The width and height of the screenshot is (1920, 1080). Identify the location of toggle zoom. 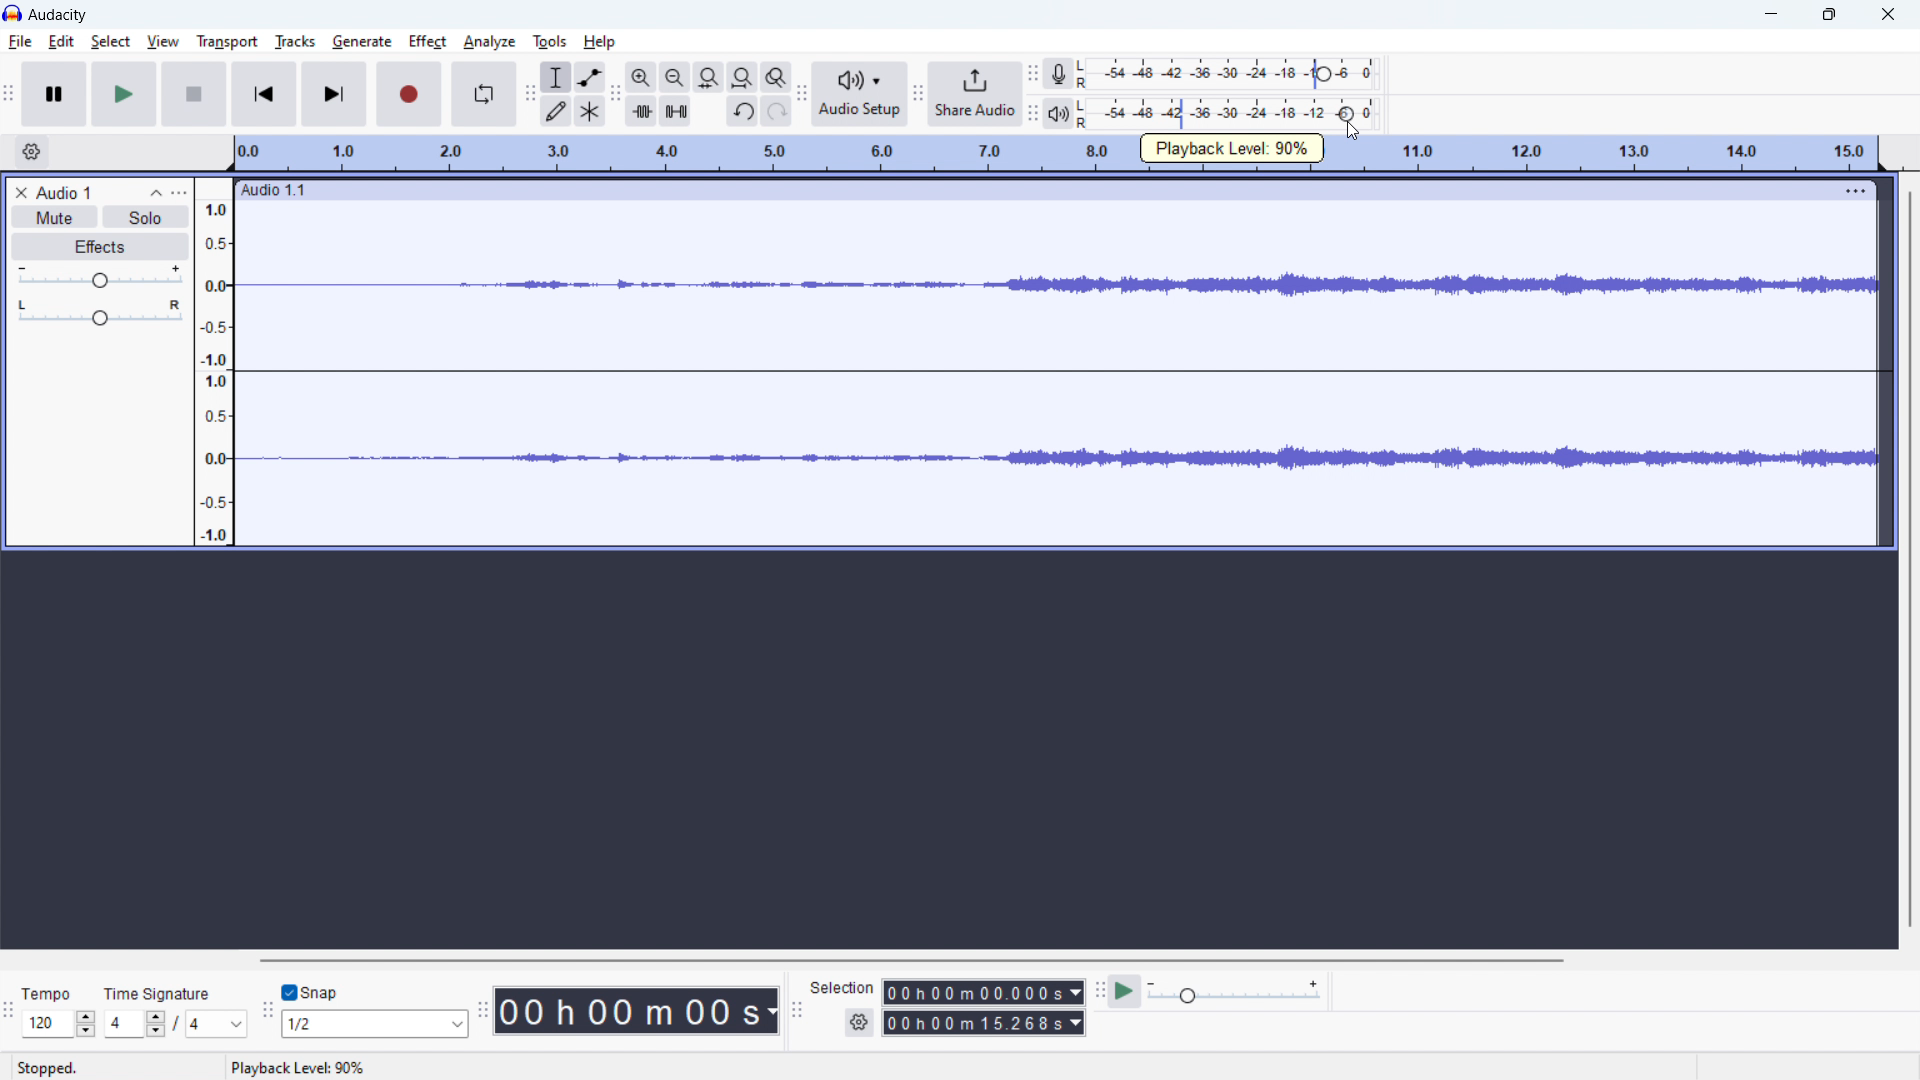
(775, 76).